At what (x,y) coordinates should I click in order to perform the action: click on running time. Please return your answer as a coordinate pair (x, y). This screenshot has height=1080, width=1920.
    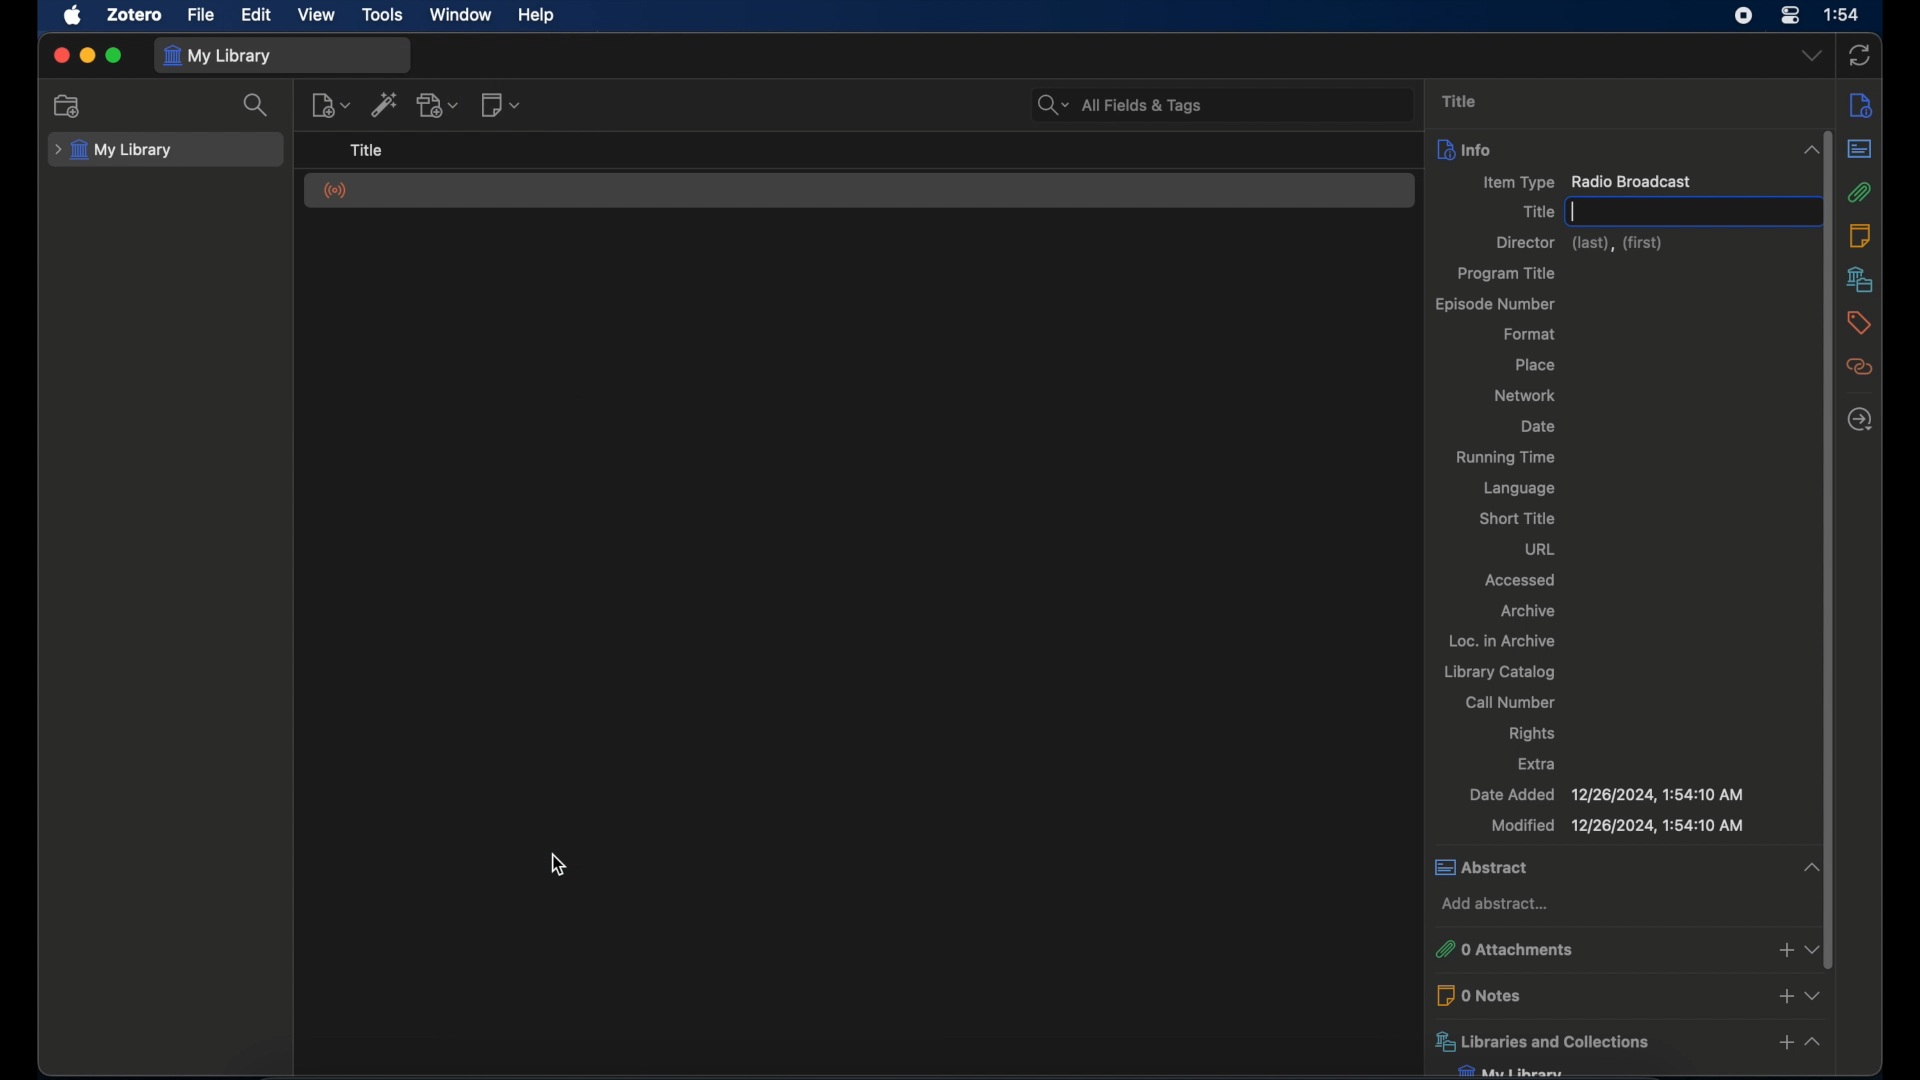
    Looking at the image, I should click on (1505, 458).